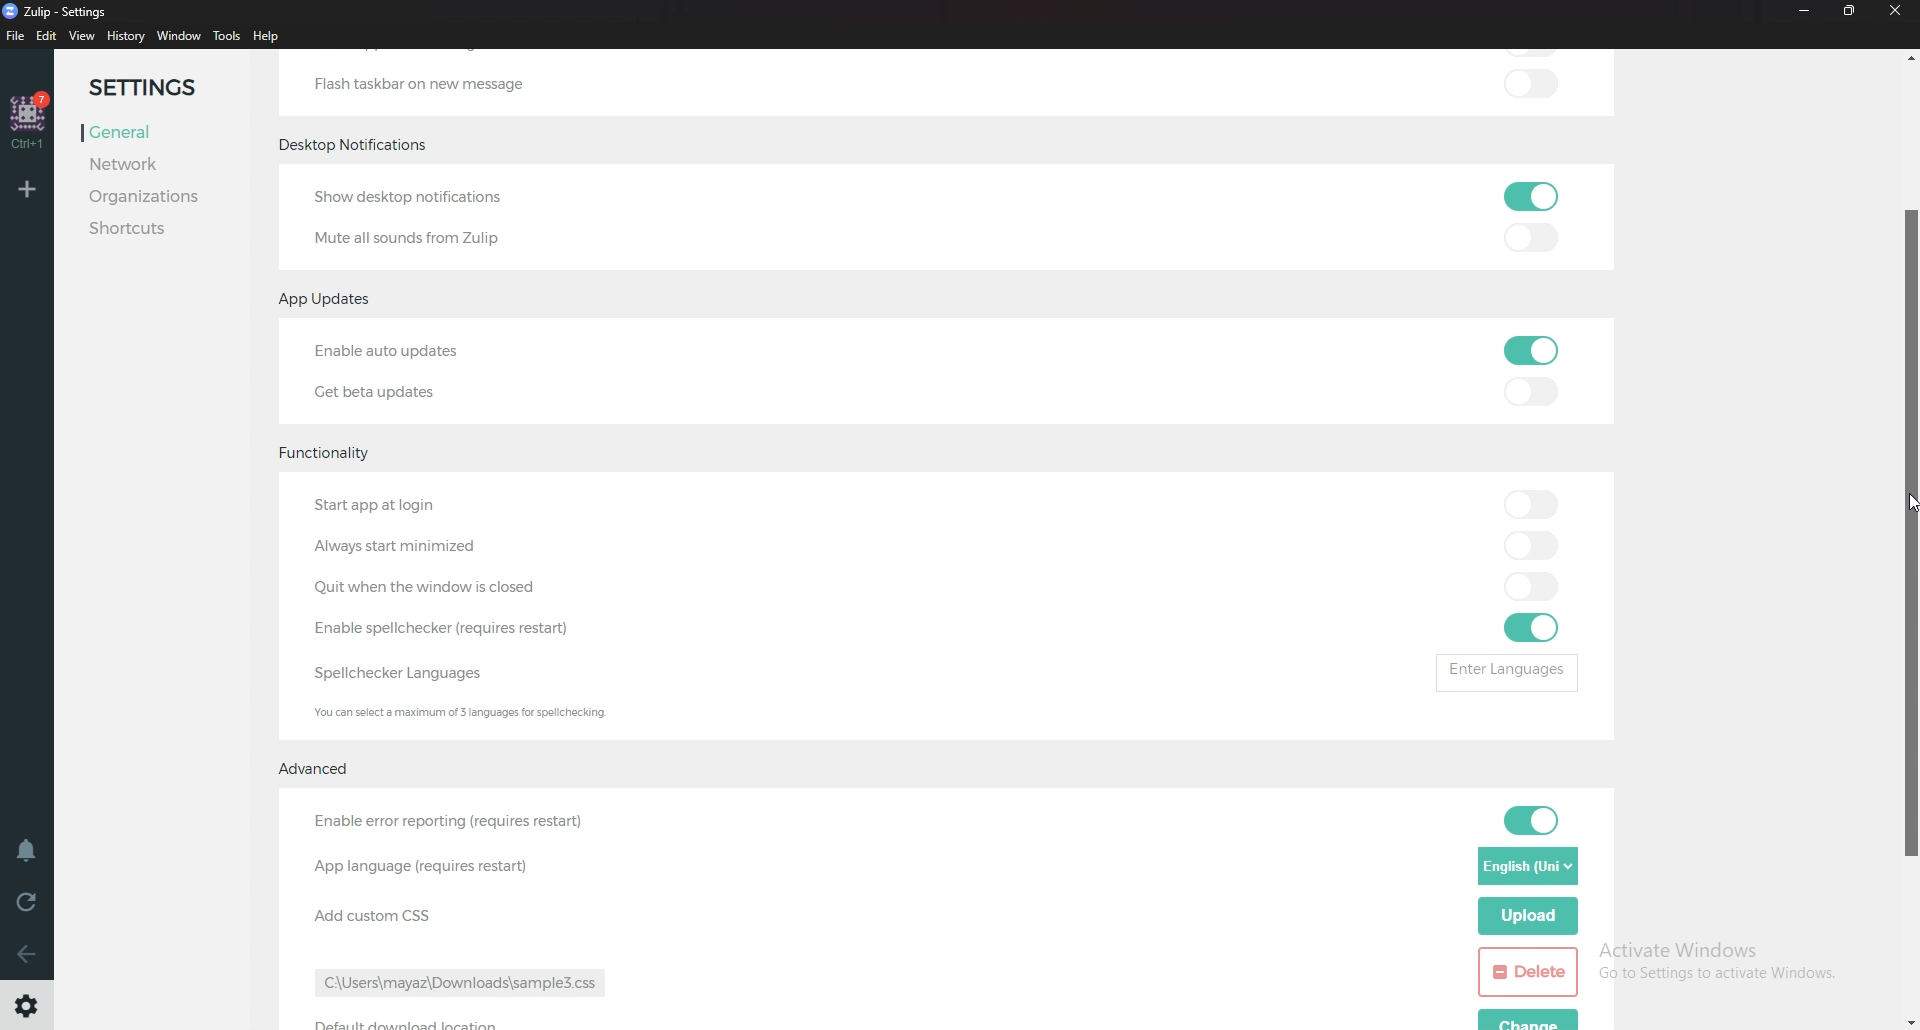 The width and height of the screenshot is (1920, 1030). Describe the element at coordinates (413, 505) in the screenshot. I see `Start app at login` at that location.